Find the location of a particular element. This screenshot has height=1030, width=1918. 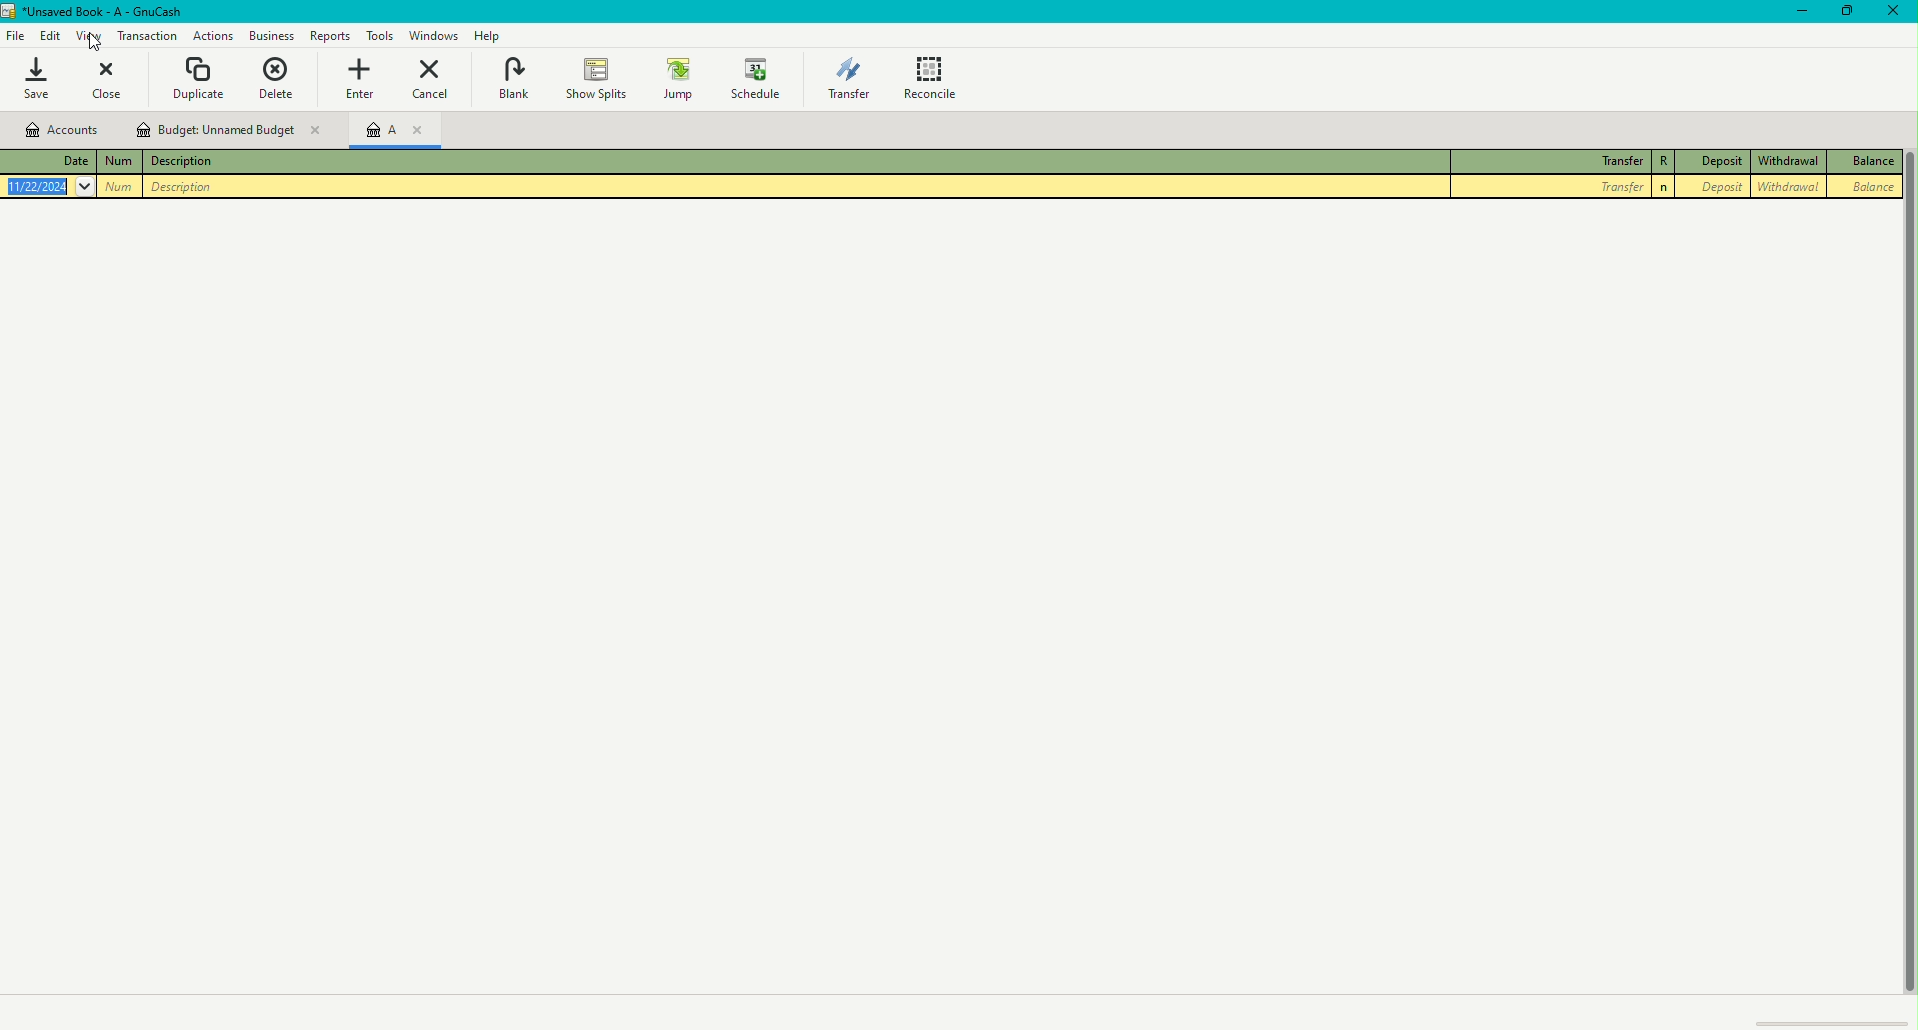

Blank is located at coordinates (513, 78).